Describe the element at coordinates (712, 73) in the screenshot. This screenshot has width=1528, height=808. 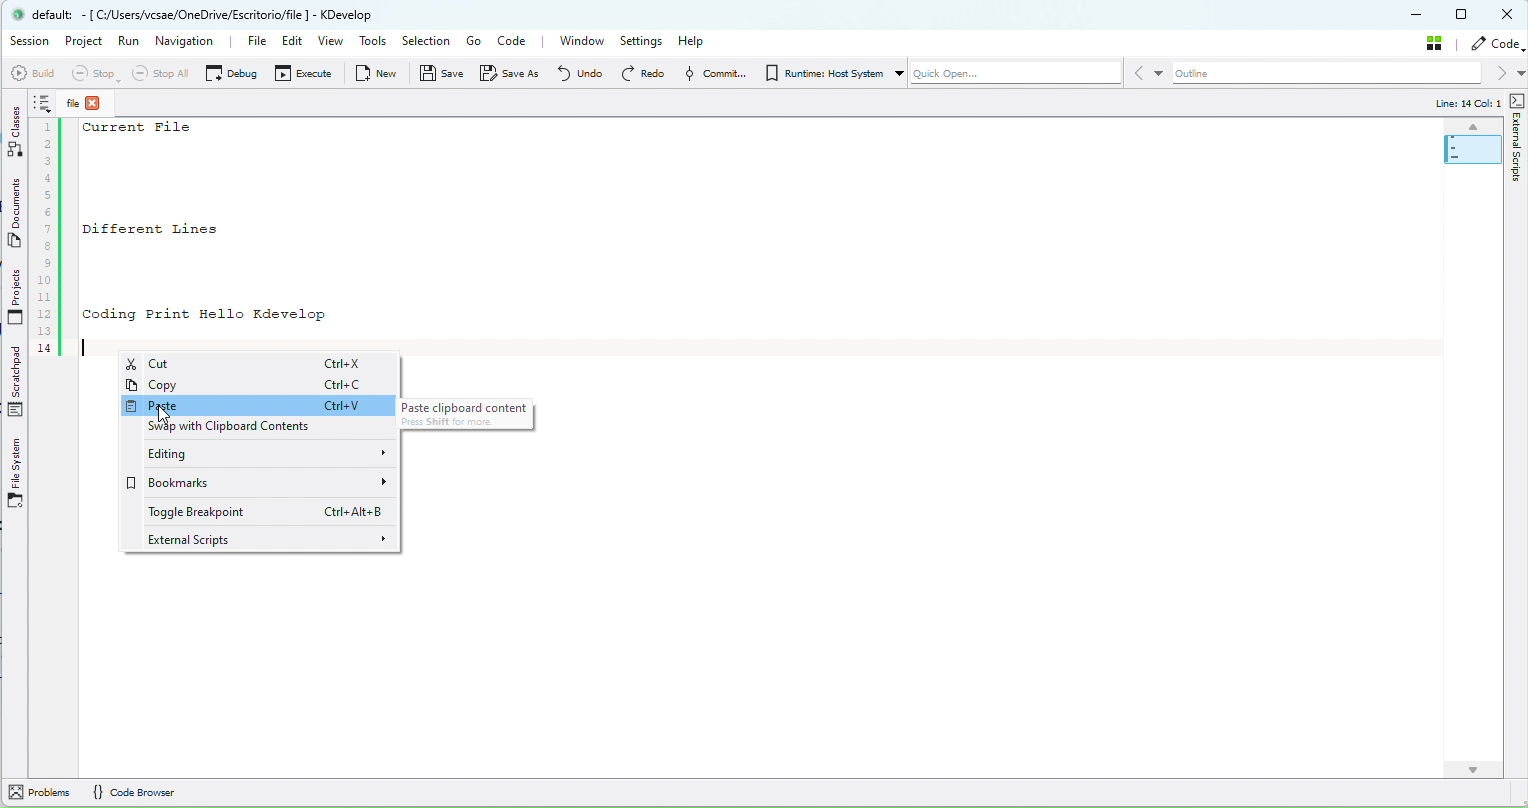
I see `Commit` at that location.